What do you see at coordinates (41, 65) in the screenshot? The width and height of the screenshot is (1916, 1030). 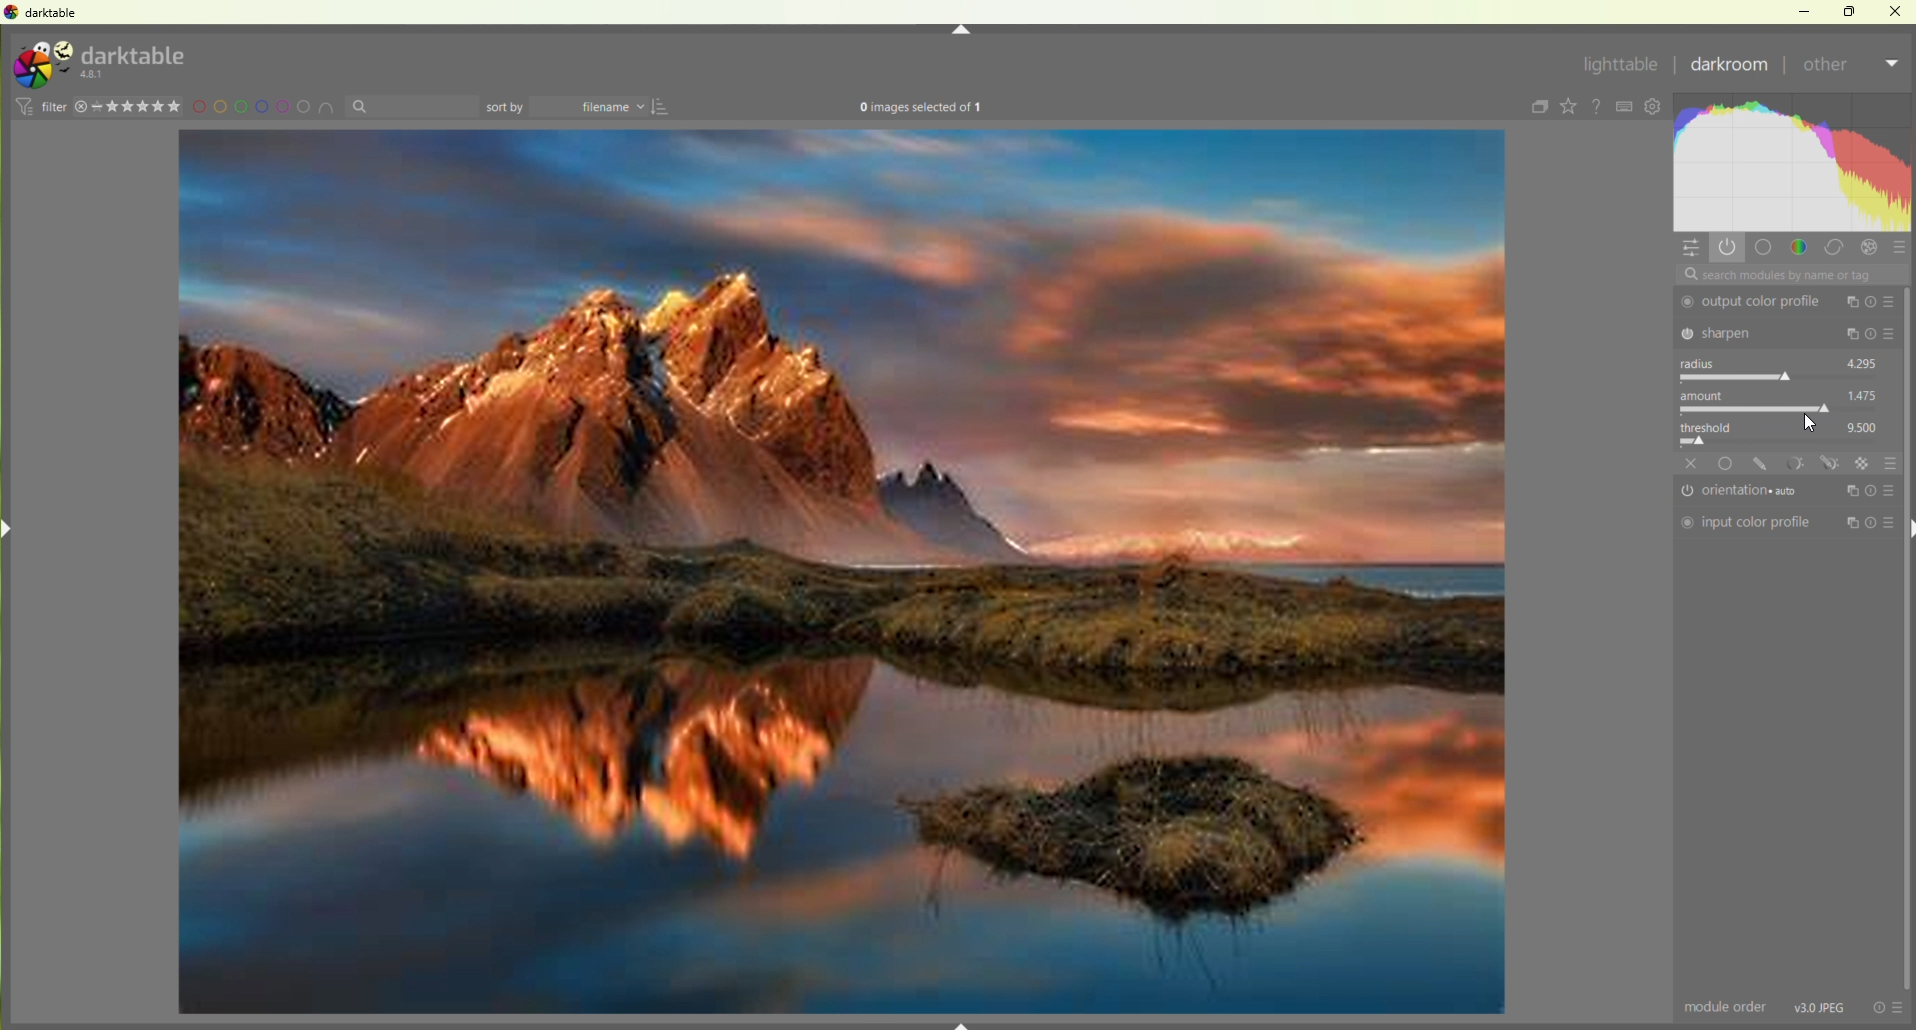 I see `logo` at bounding box center [41, 65].